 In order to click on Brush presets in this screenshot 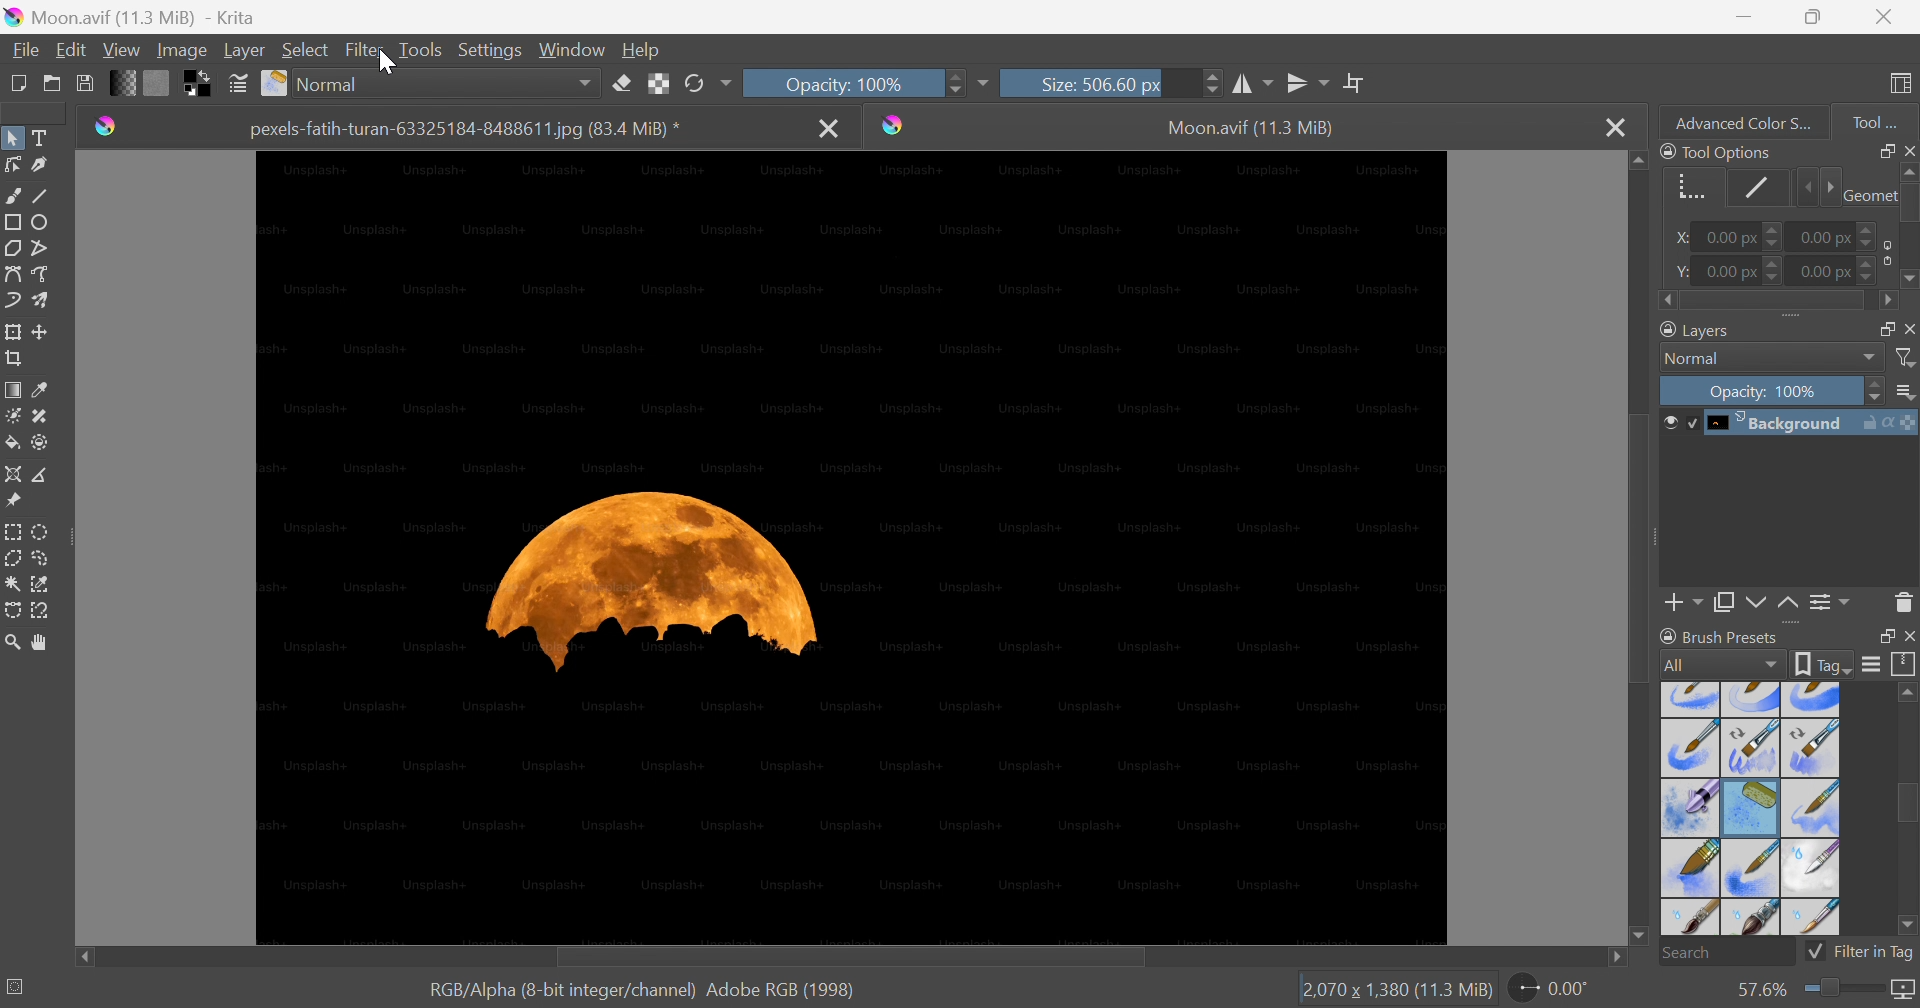, I will do `click(1723, 639)`.